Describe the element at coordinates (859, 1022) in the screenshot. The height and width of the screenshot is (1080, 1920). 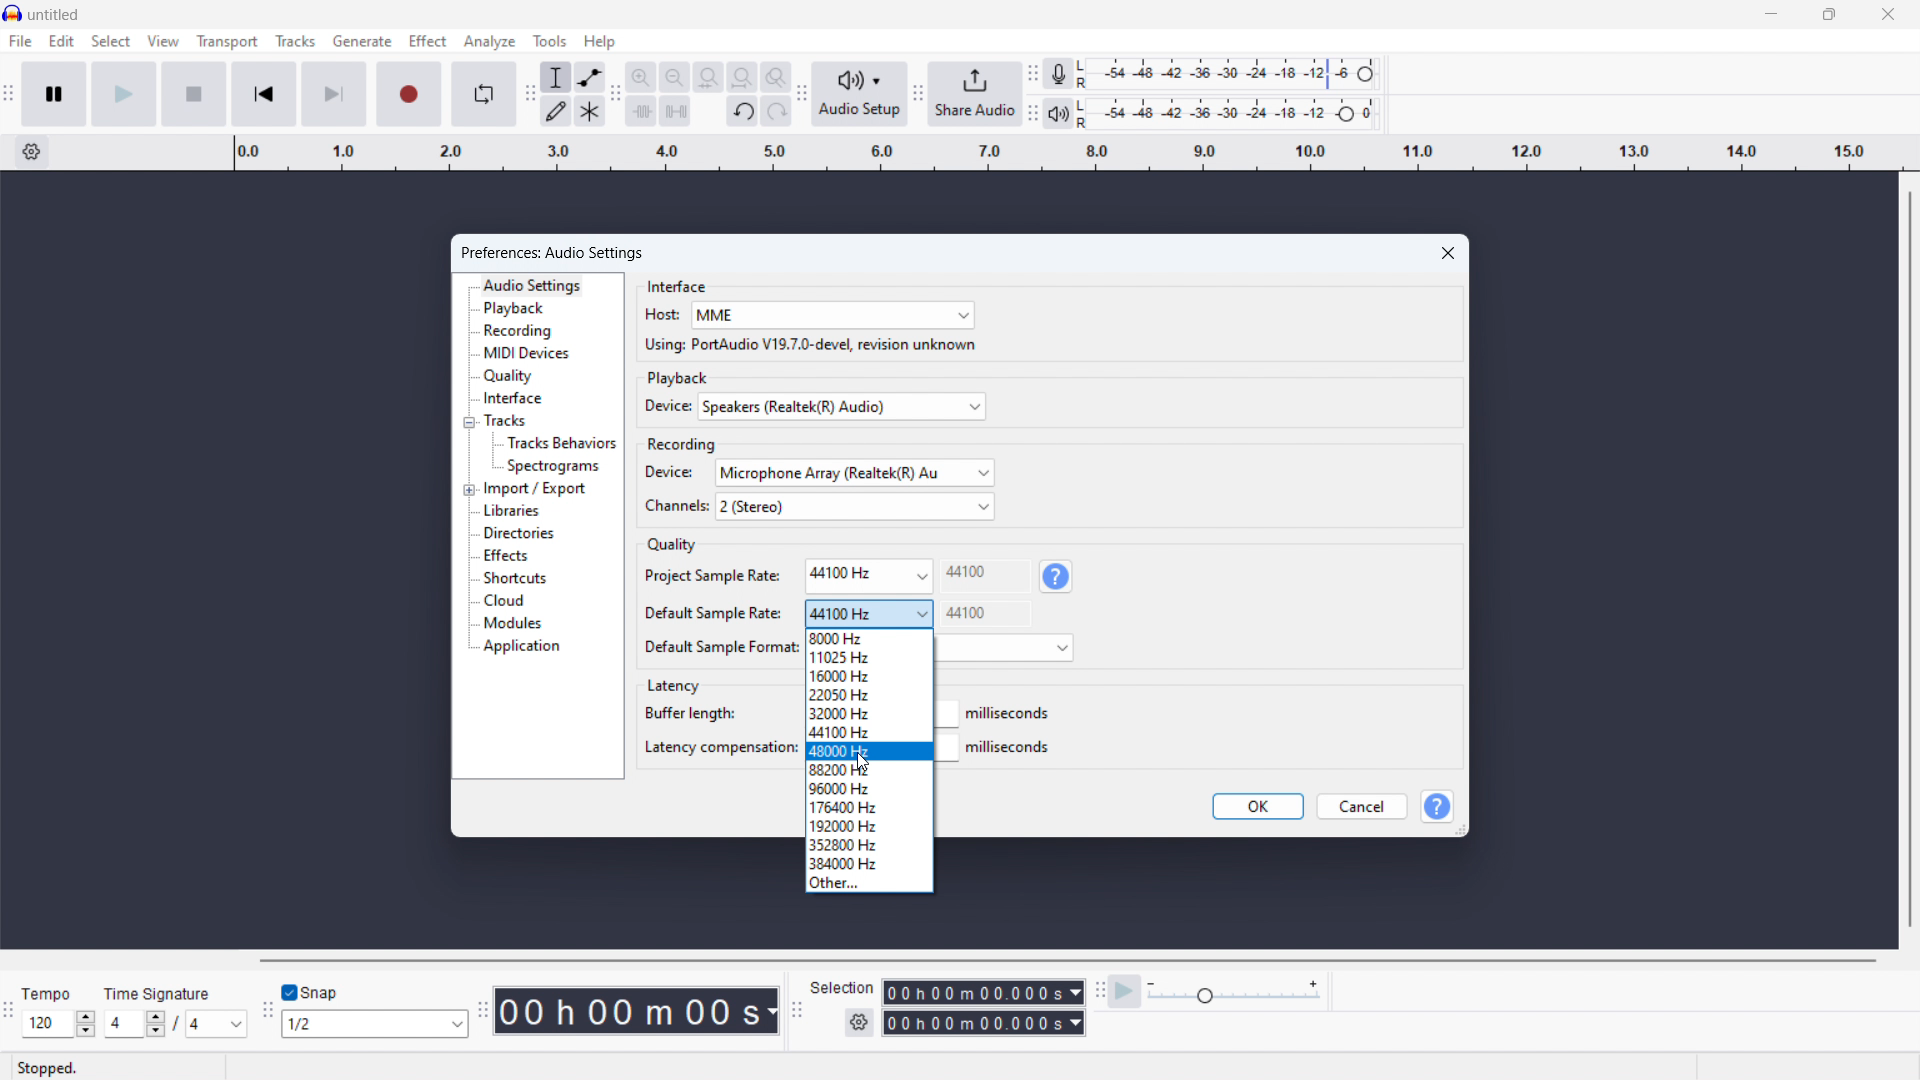
I see `selection settings` at that location.